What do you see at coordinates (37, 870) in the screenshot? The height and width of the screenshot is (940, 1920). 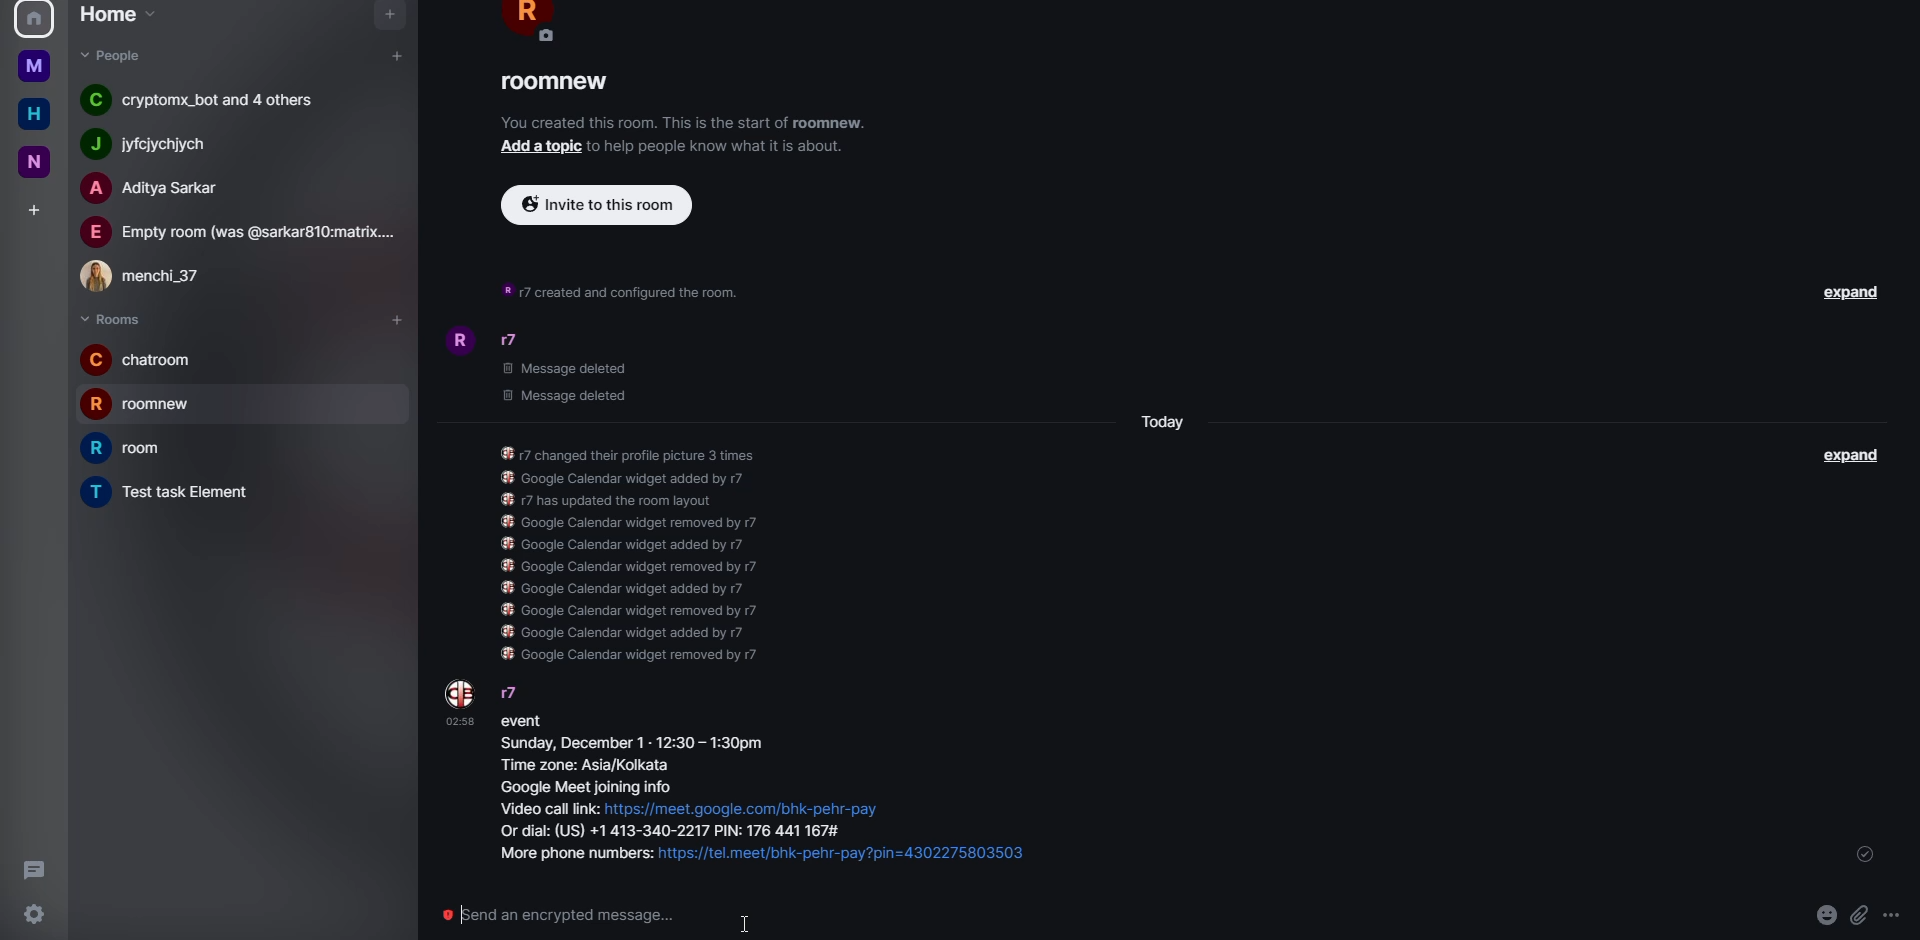 I see `threads` at bounding box center [37, 870].